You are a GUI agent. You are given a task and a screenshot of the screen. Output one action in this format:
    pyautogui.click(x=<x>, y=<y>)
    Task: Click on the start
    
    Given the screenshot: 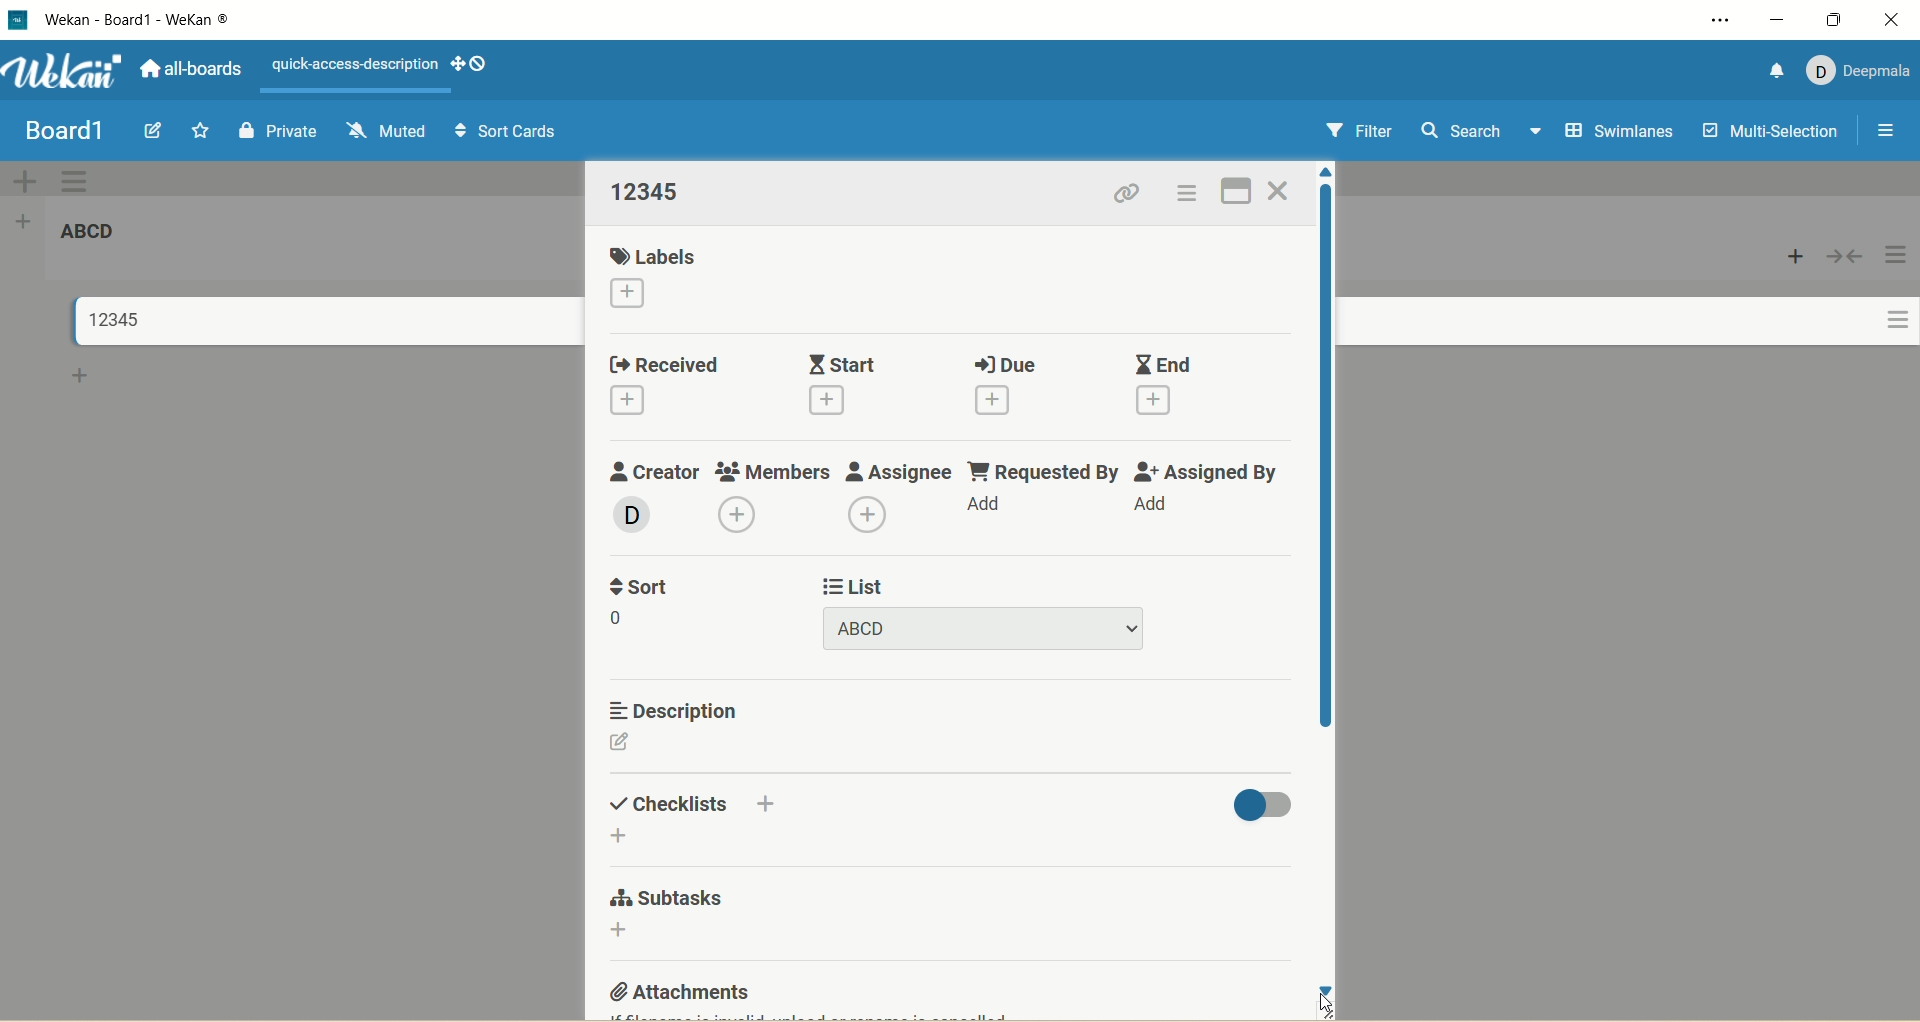 What is the action you would take?
    pyautogui.click(x=844, y=361)
    